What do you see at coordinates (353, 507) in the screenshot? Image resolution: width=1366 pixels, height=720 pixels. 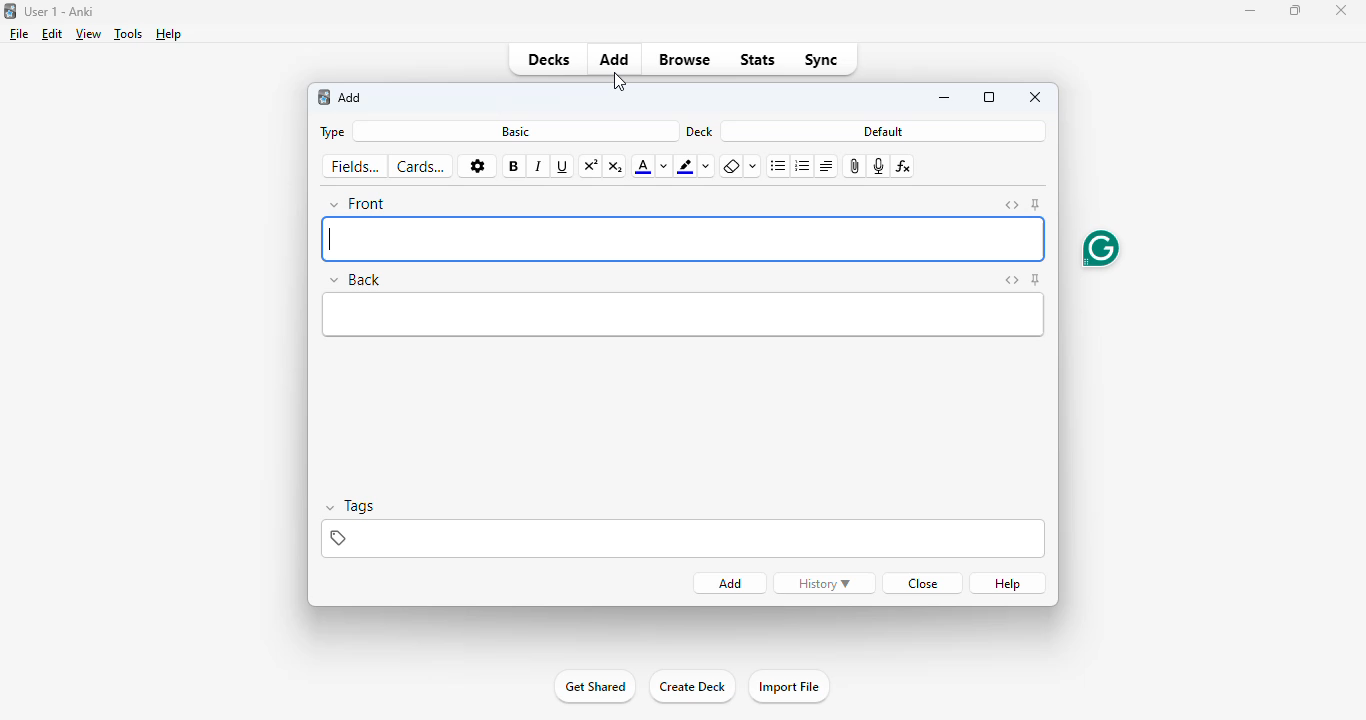 I see `tags` at bounding box center [353, 507].